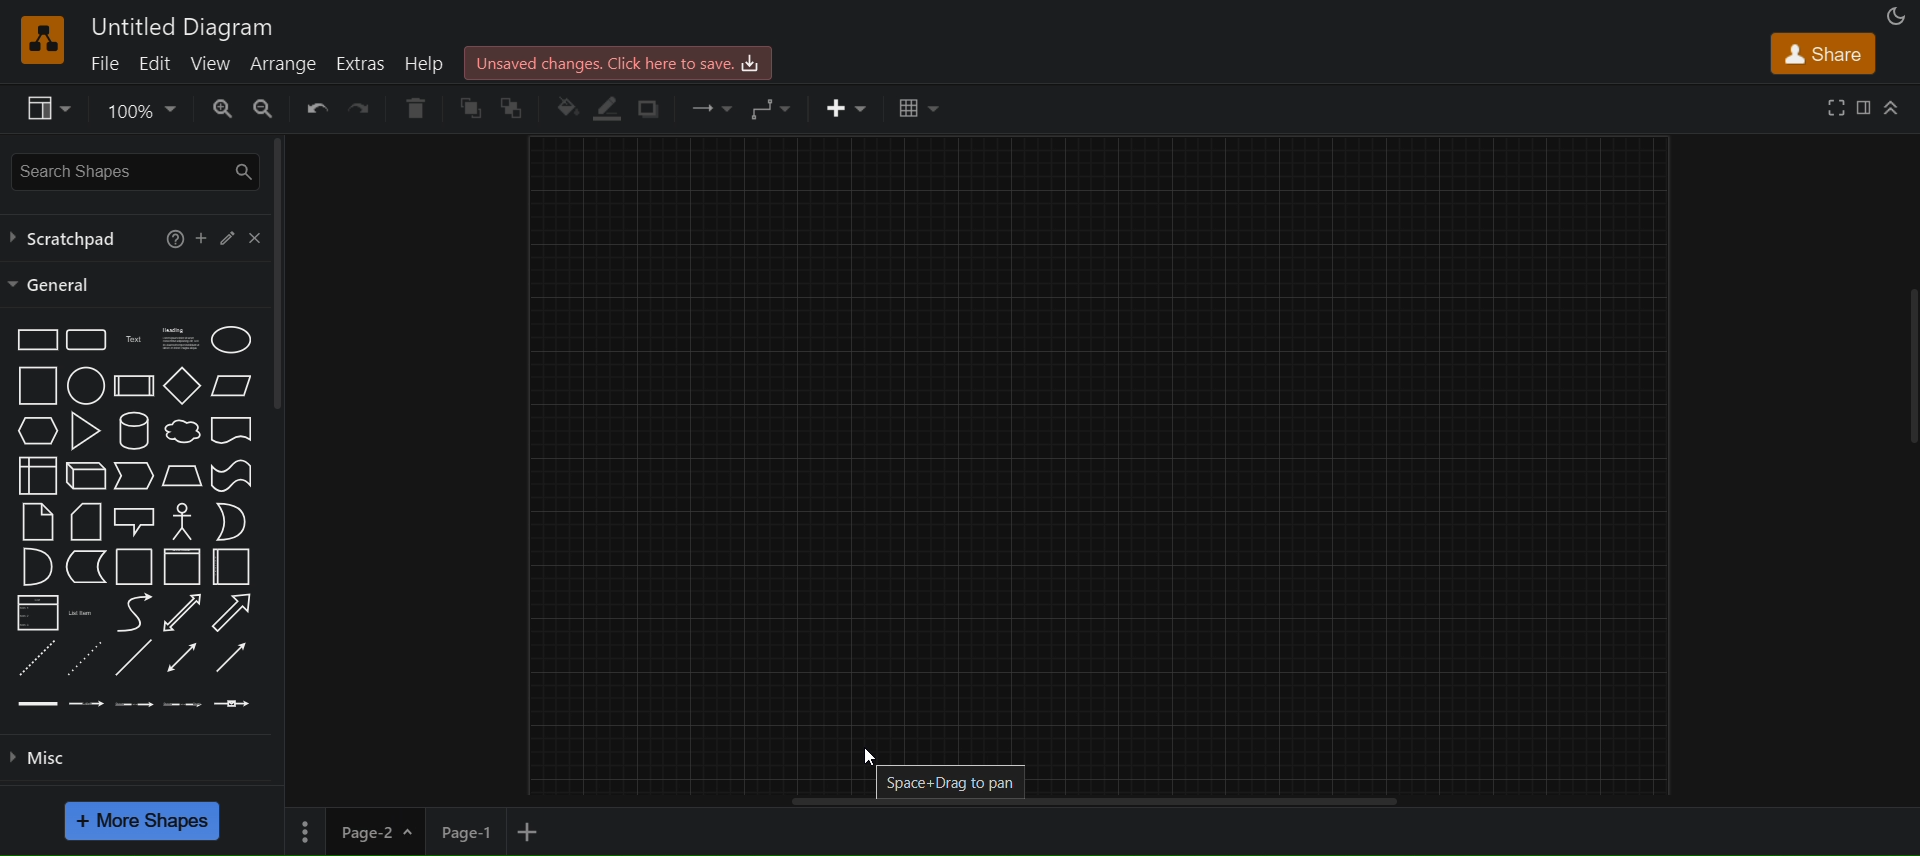  I want to click on page 2, so click(379, 831).